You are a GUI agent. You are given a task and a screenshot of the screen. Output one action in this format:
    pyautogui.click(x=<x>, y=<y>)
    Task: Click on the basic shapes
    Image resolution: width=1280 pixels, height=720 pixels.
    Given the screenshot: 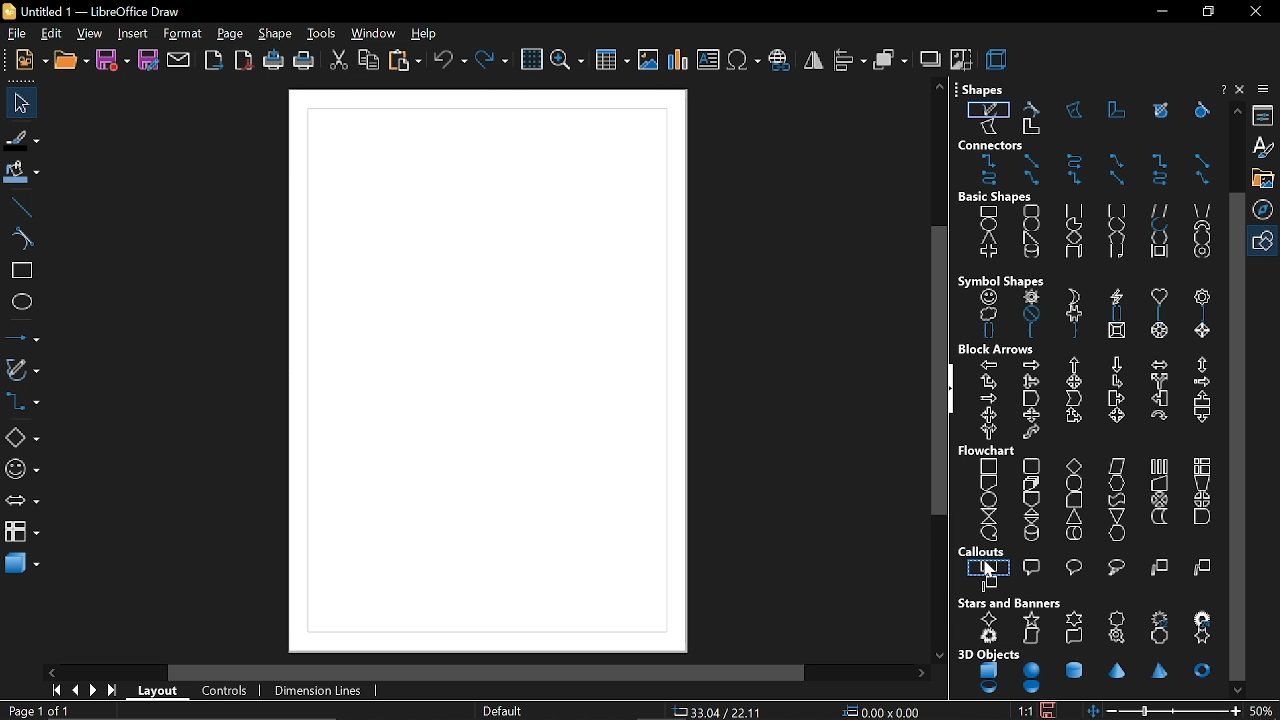 What is the action you would take?
    pyautogui.click(x=22, y=438)
    